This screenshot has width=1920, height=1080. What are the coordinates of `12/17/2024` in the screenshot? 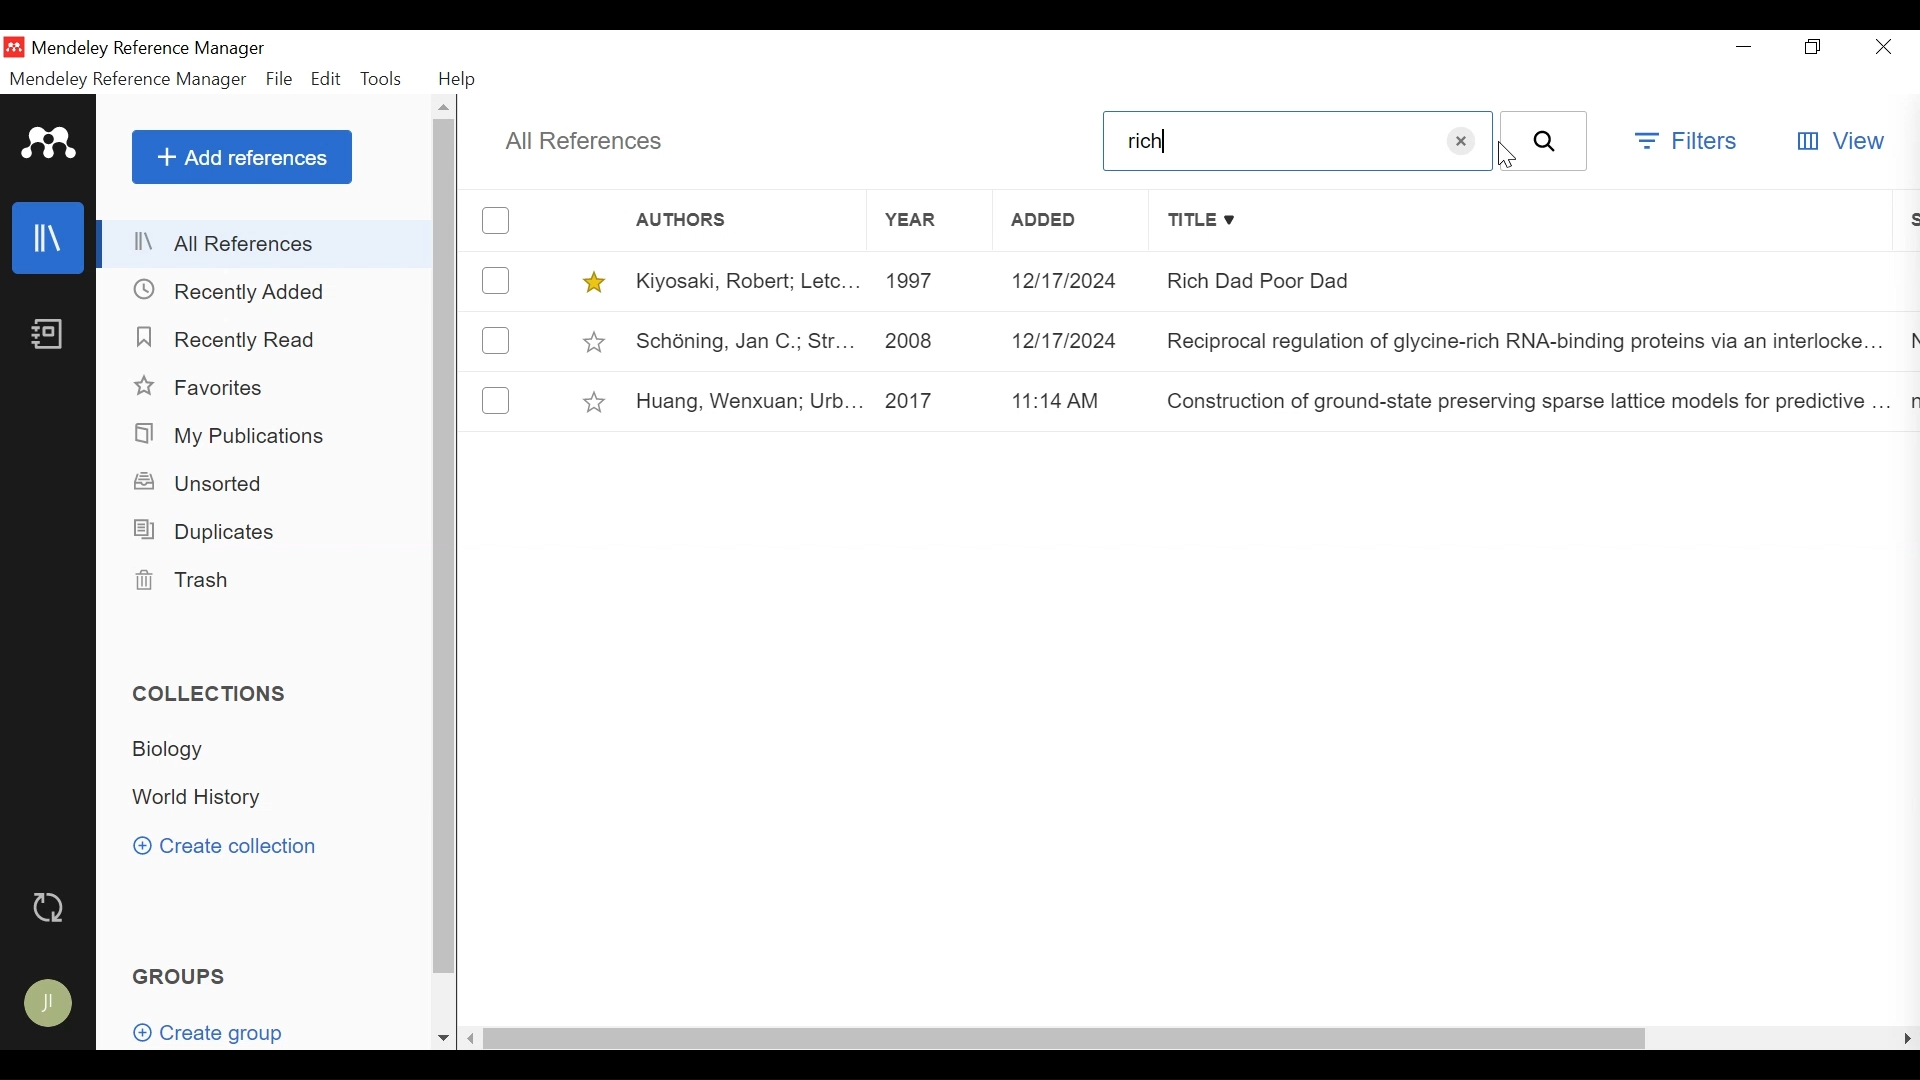 It's located at (1072, 281).